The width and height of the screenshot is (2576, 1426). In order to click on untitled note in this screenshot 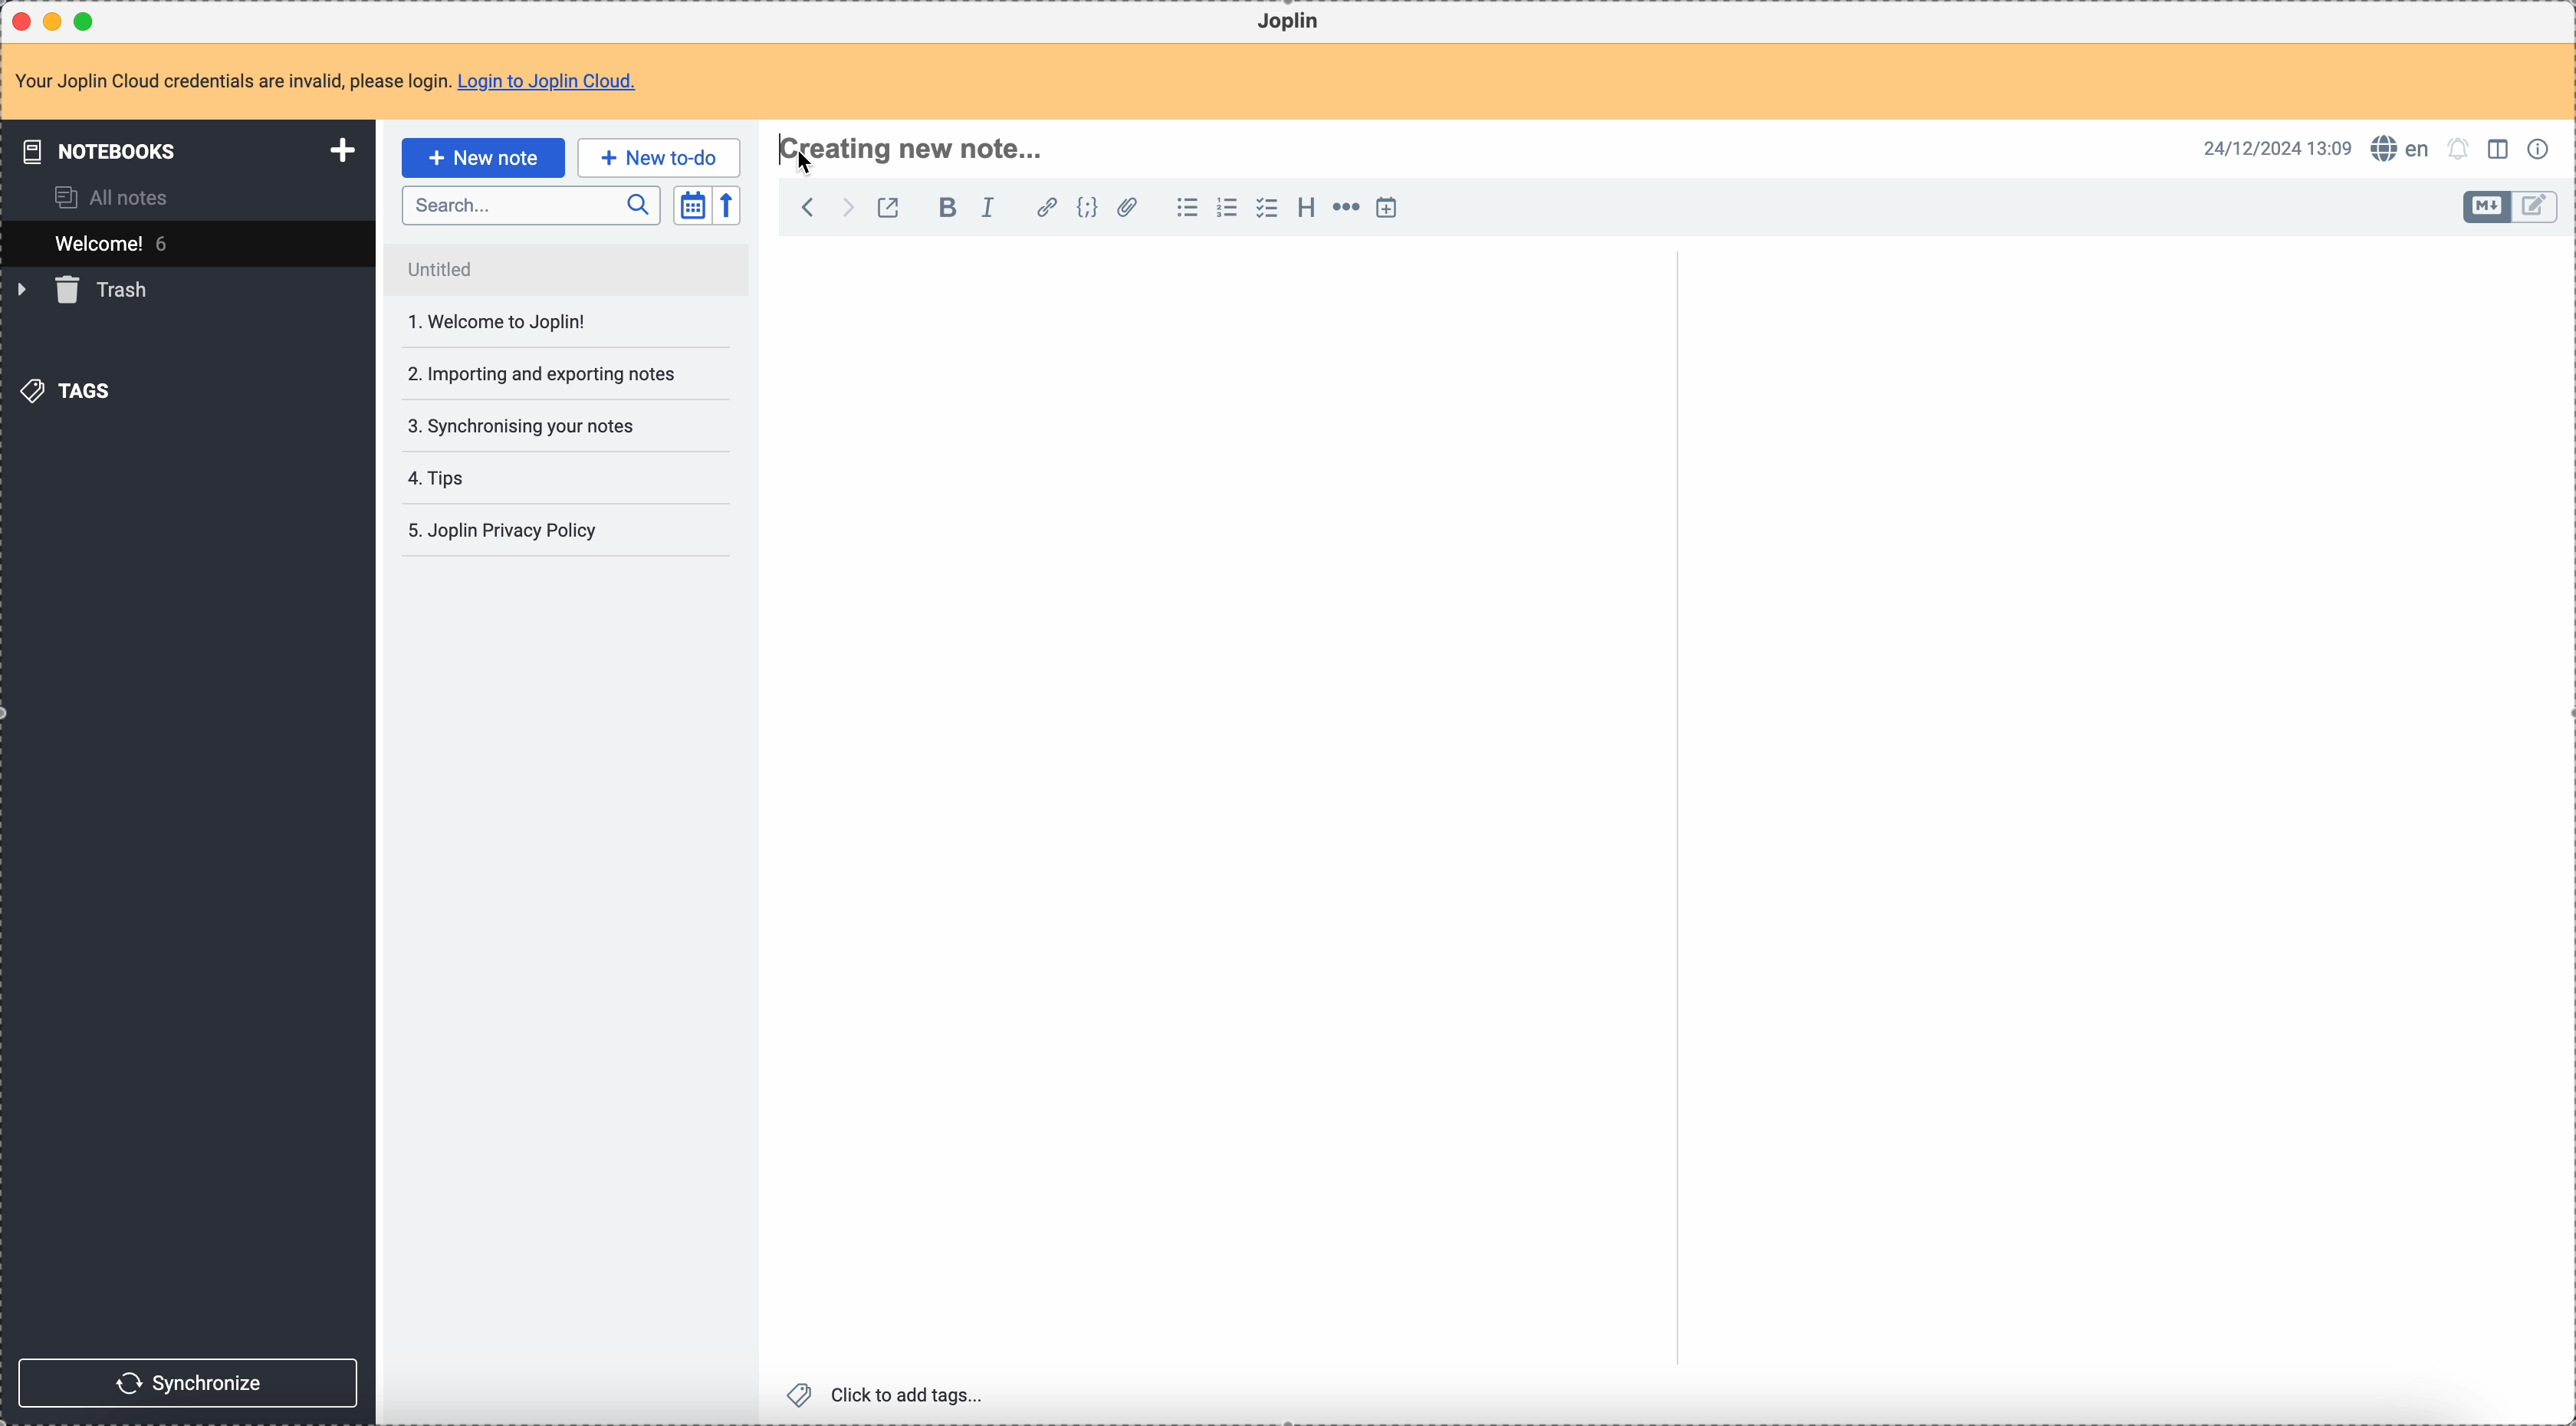, I will do `click(567, 268)`.